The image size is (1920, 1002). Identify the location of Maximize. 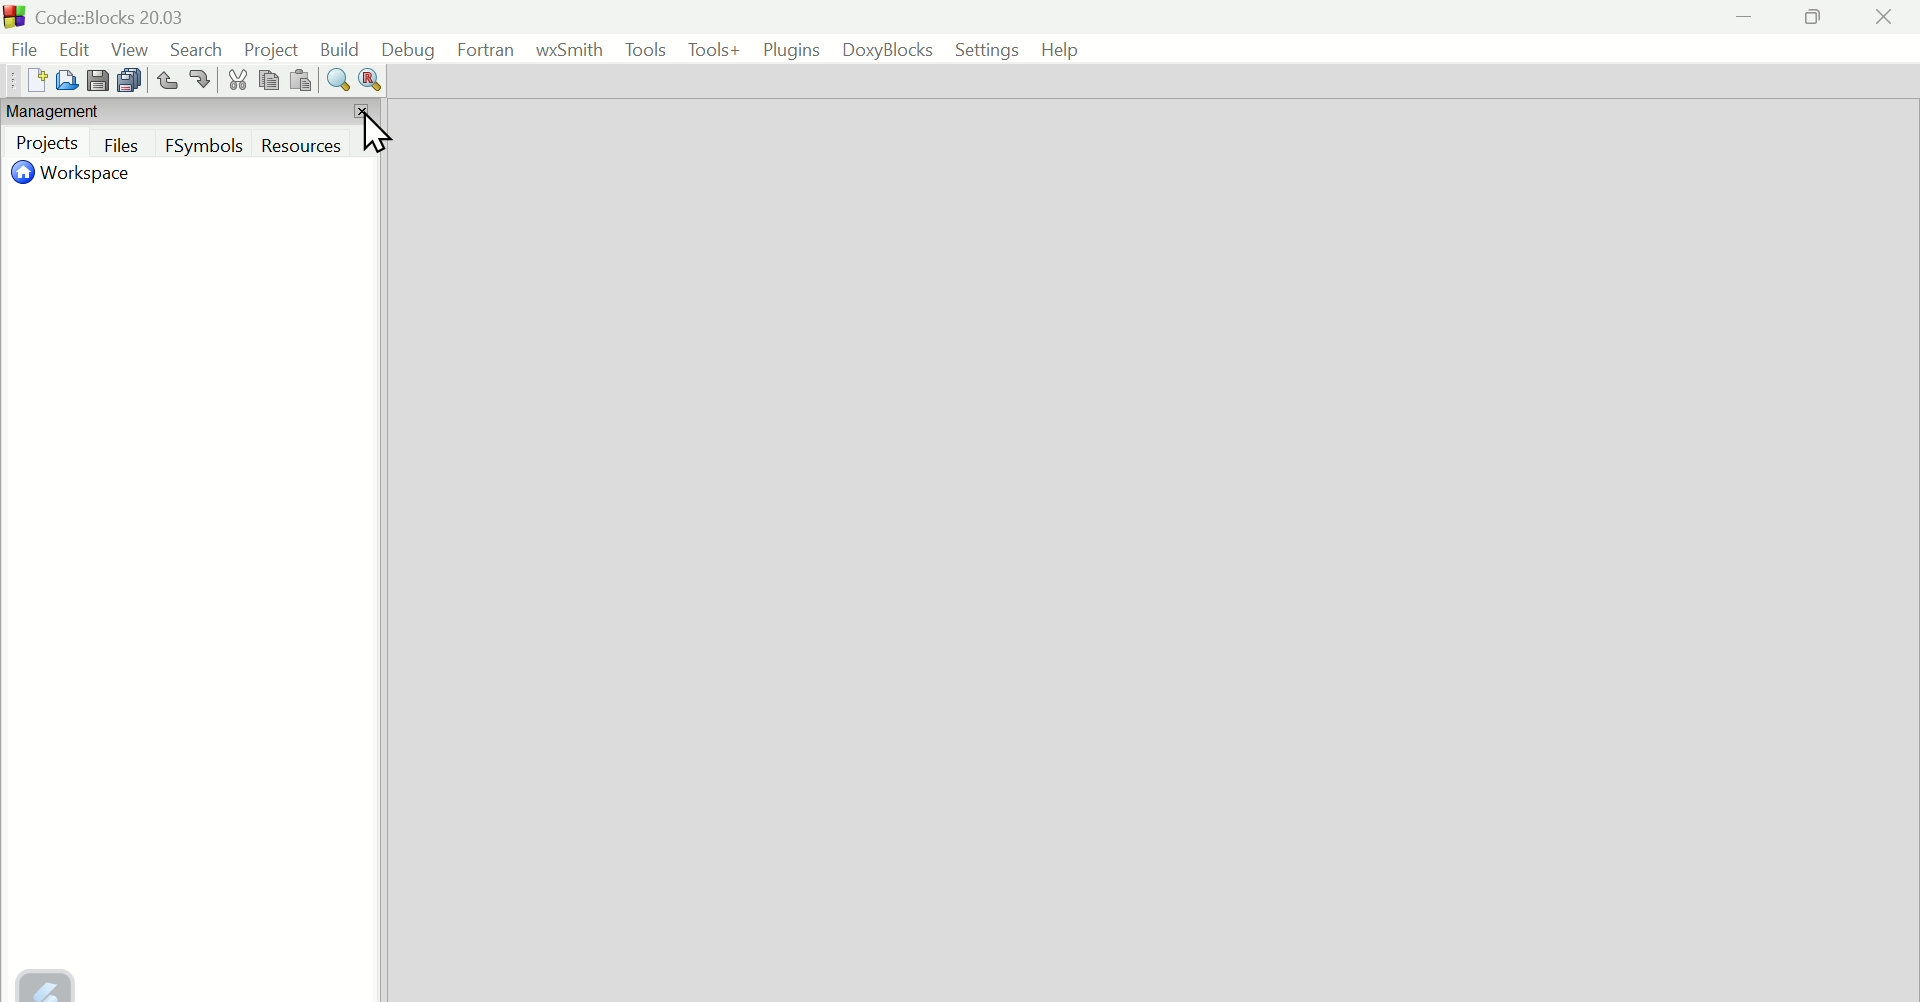
(1814, 16).